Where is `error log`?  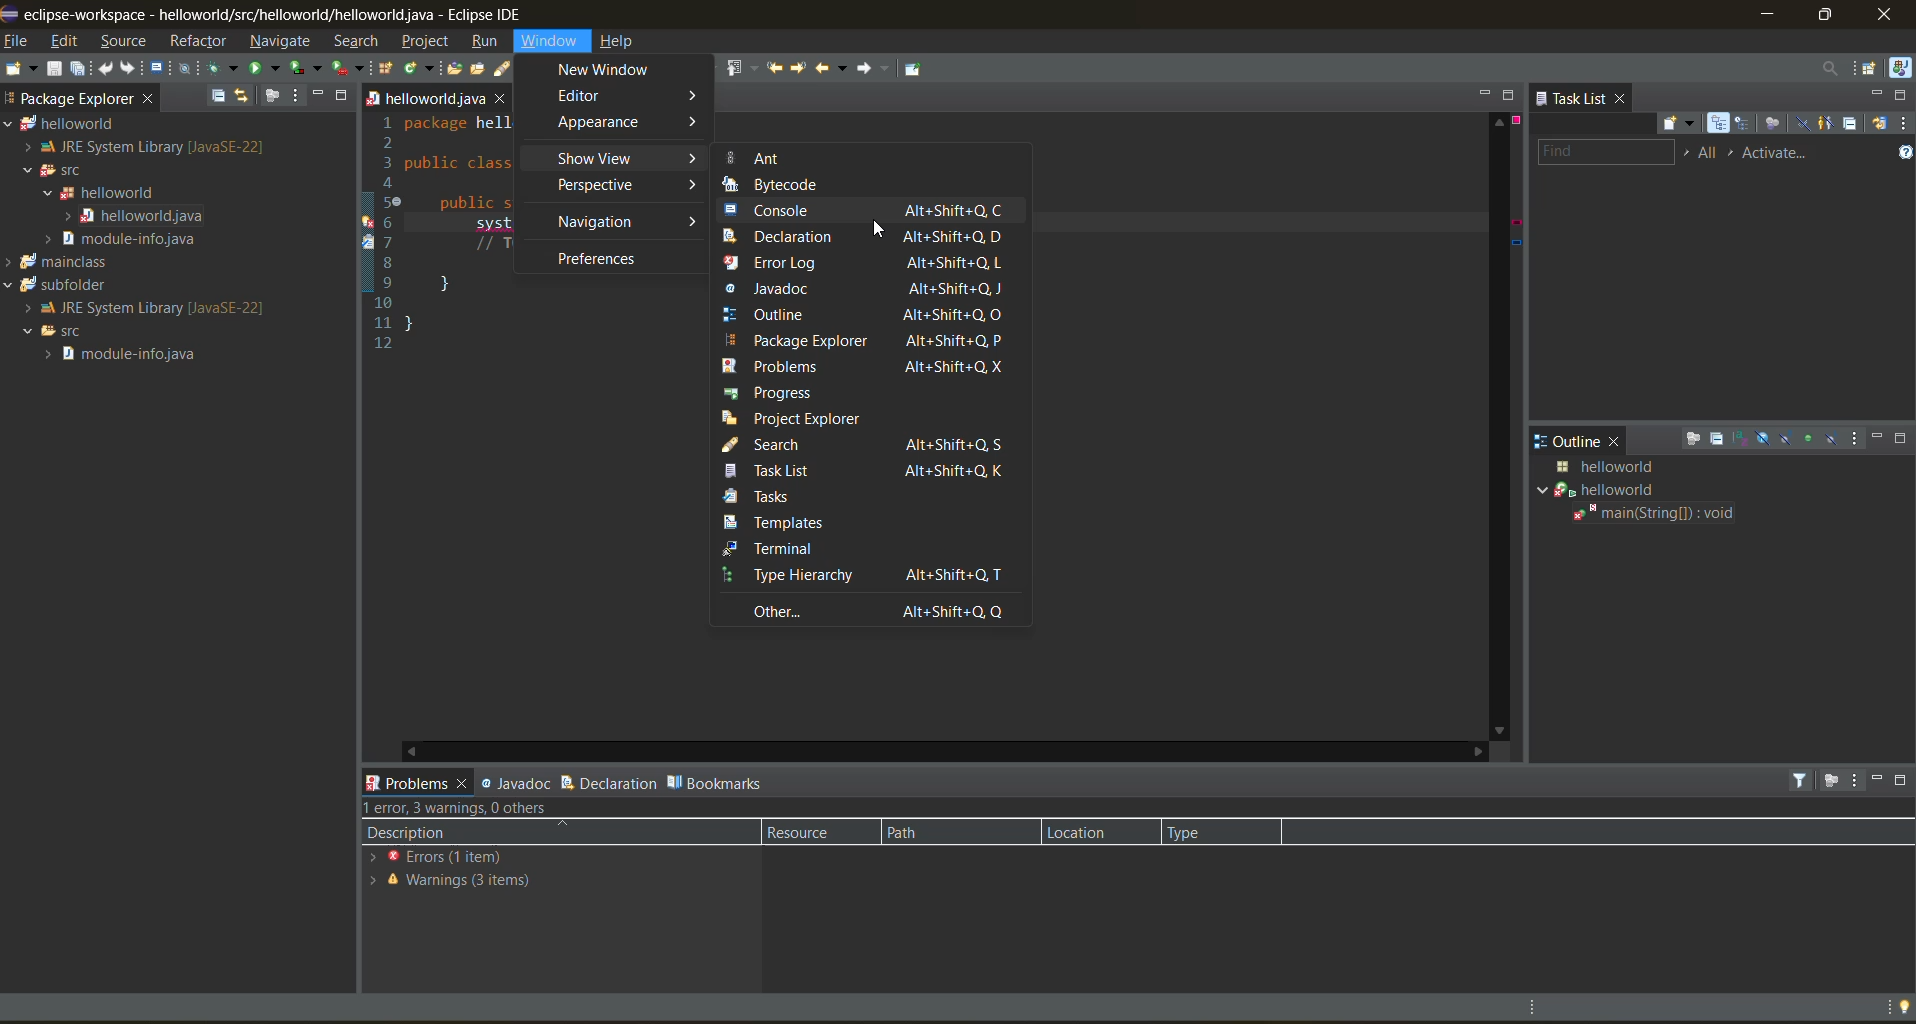 error log is located at coordinates (874, 260).